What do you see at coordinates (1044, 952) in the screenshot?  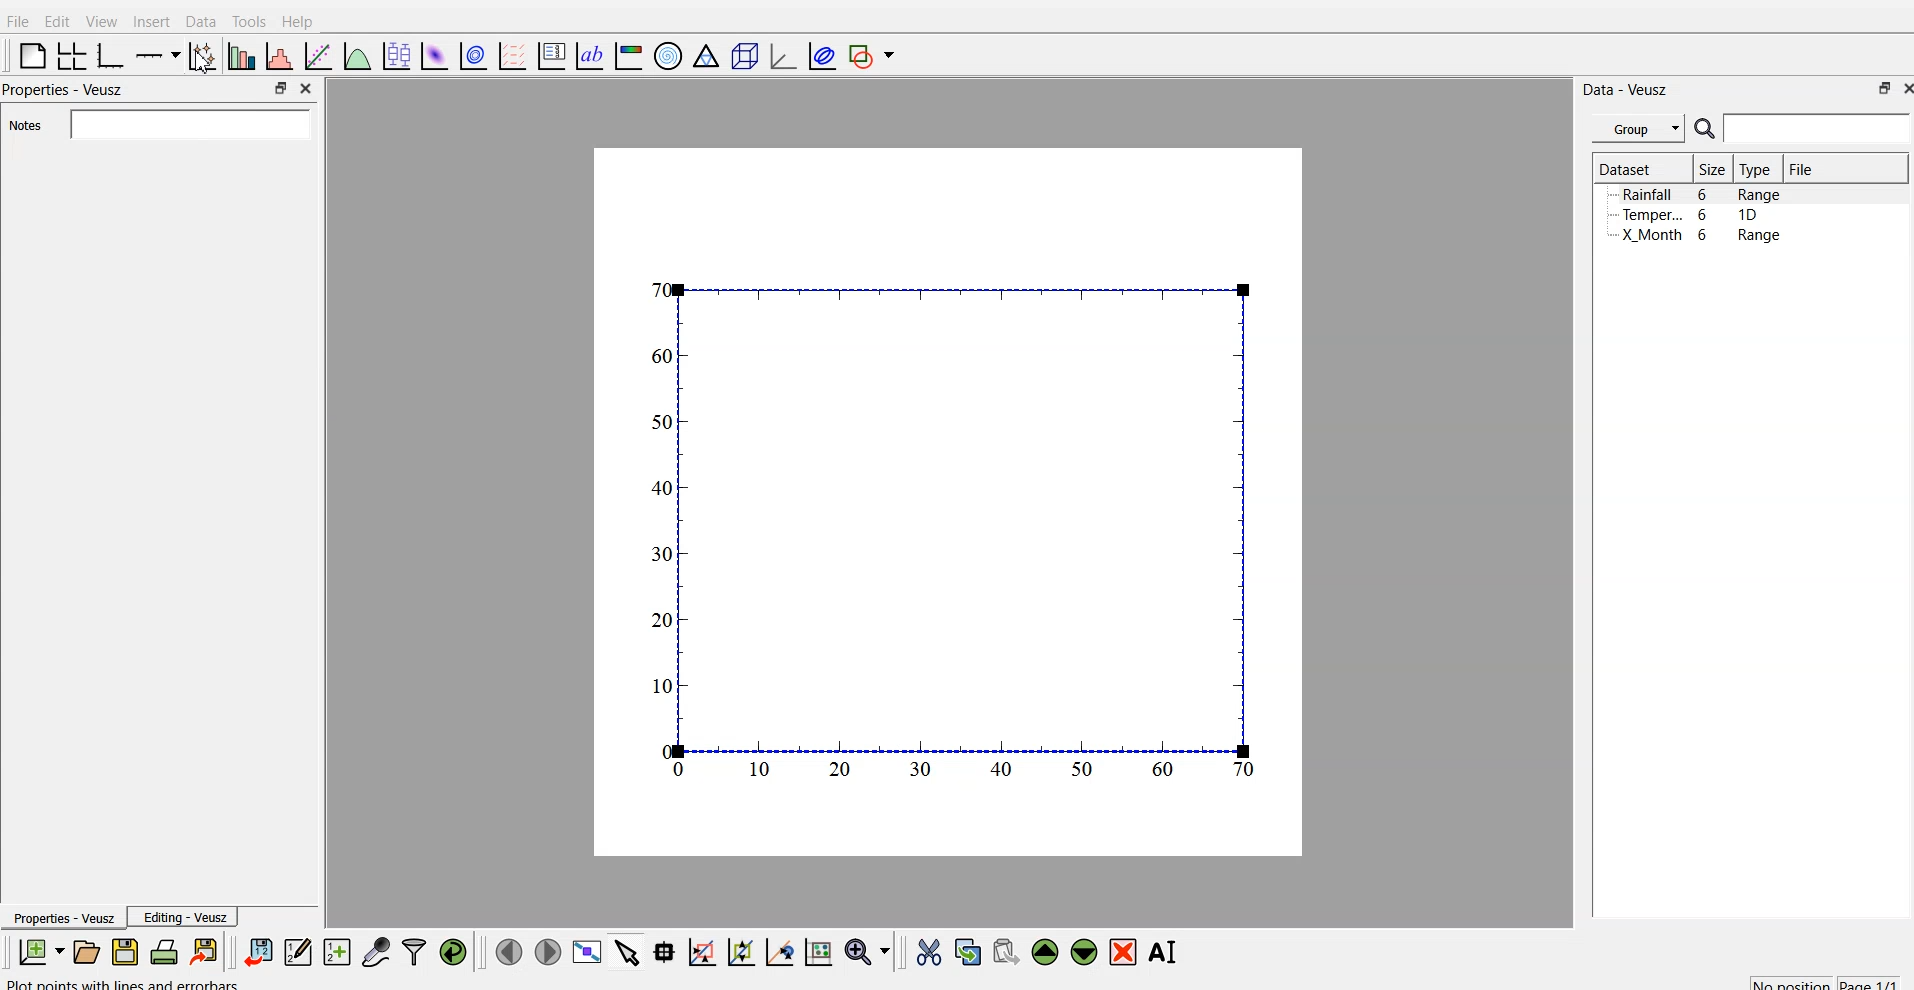 I see `move up the widget` at bounding box center [1044, 952].